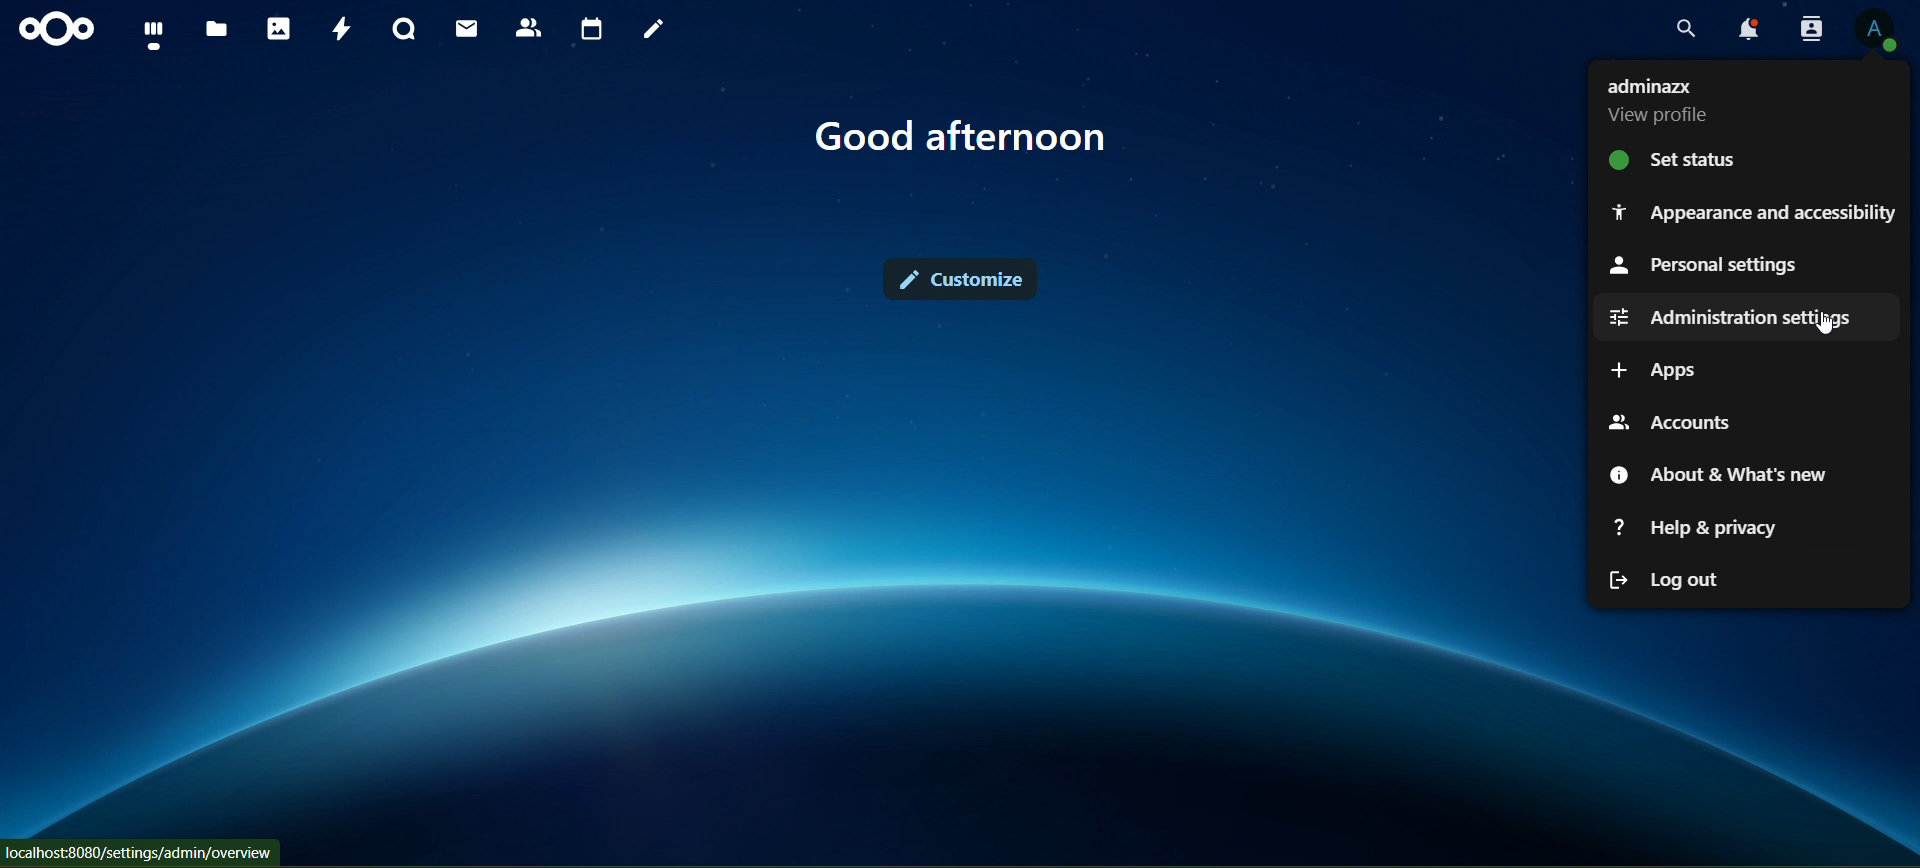 The height and width of the screenshot is (868, 1920). What do you see at coordinates (964, 278) in the screenshot?
I see `customize` at bounding box center [964, 278].